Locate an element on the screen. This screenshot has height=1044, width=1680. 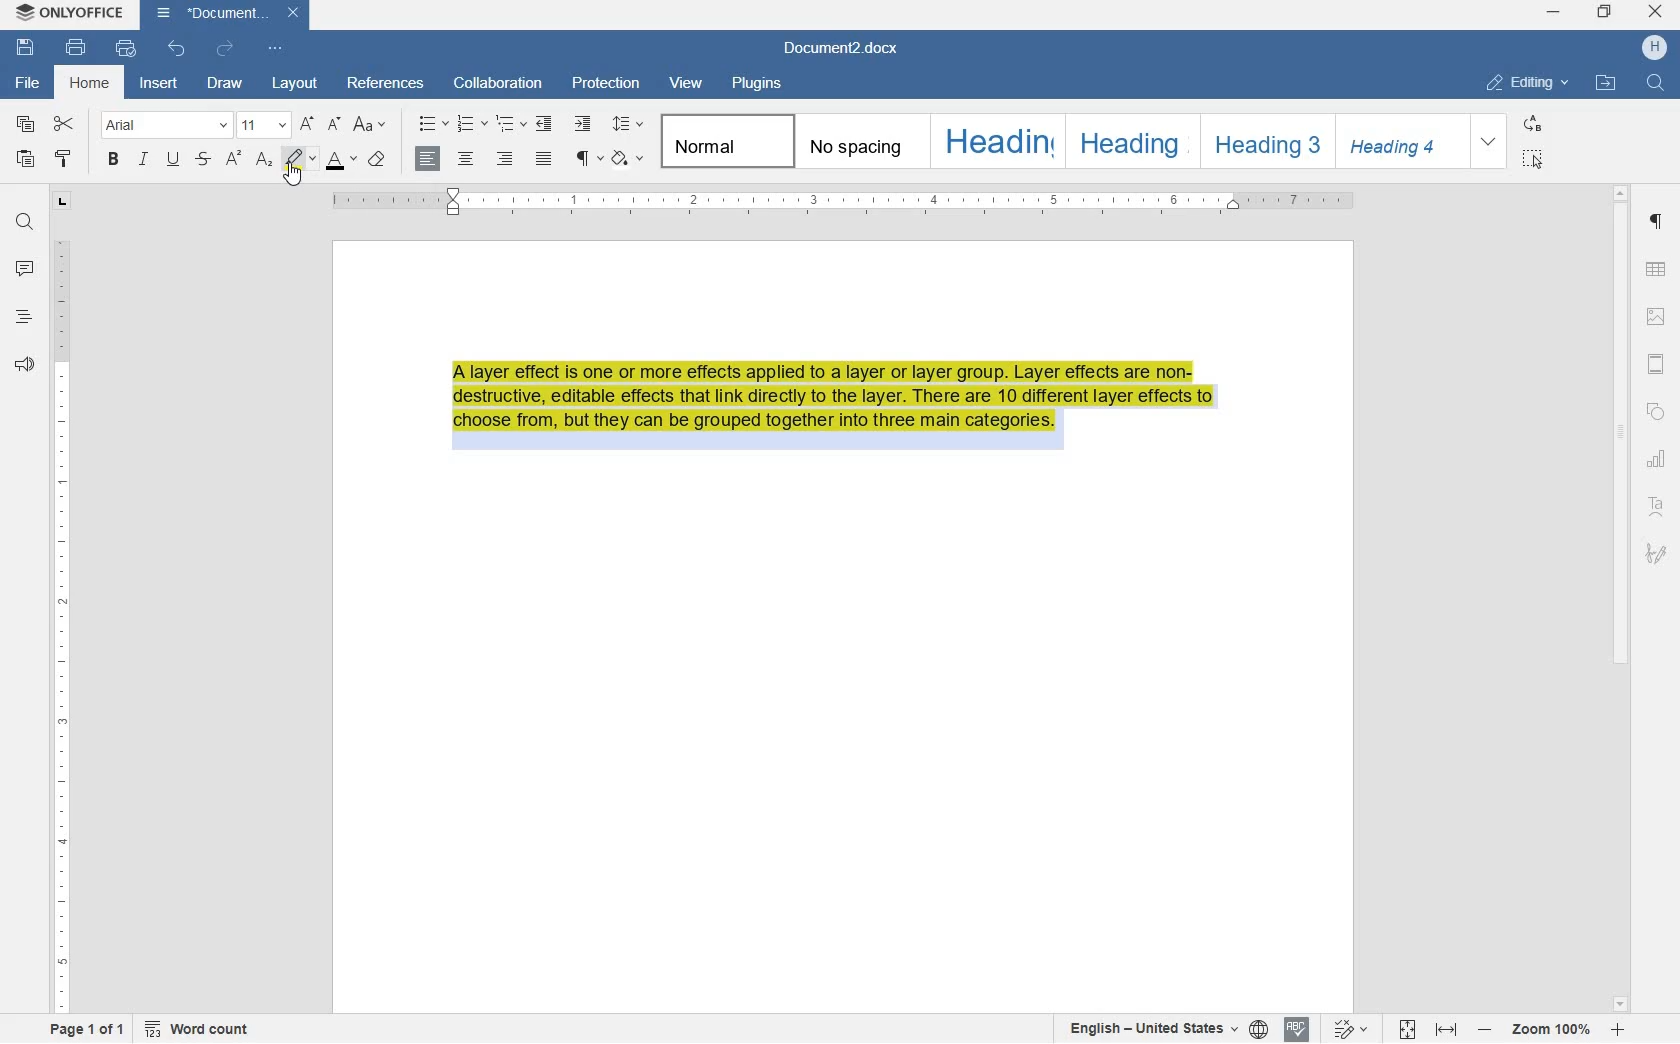
PASTE is located at coordinates (28, 160).